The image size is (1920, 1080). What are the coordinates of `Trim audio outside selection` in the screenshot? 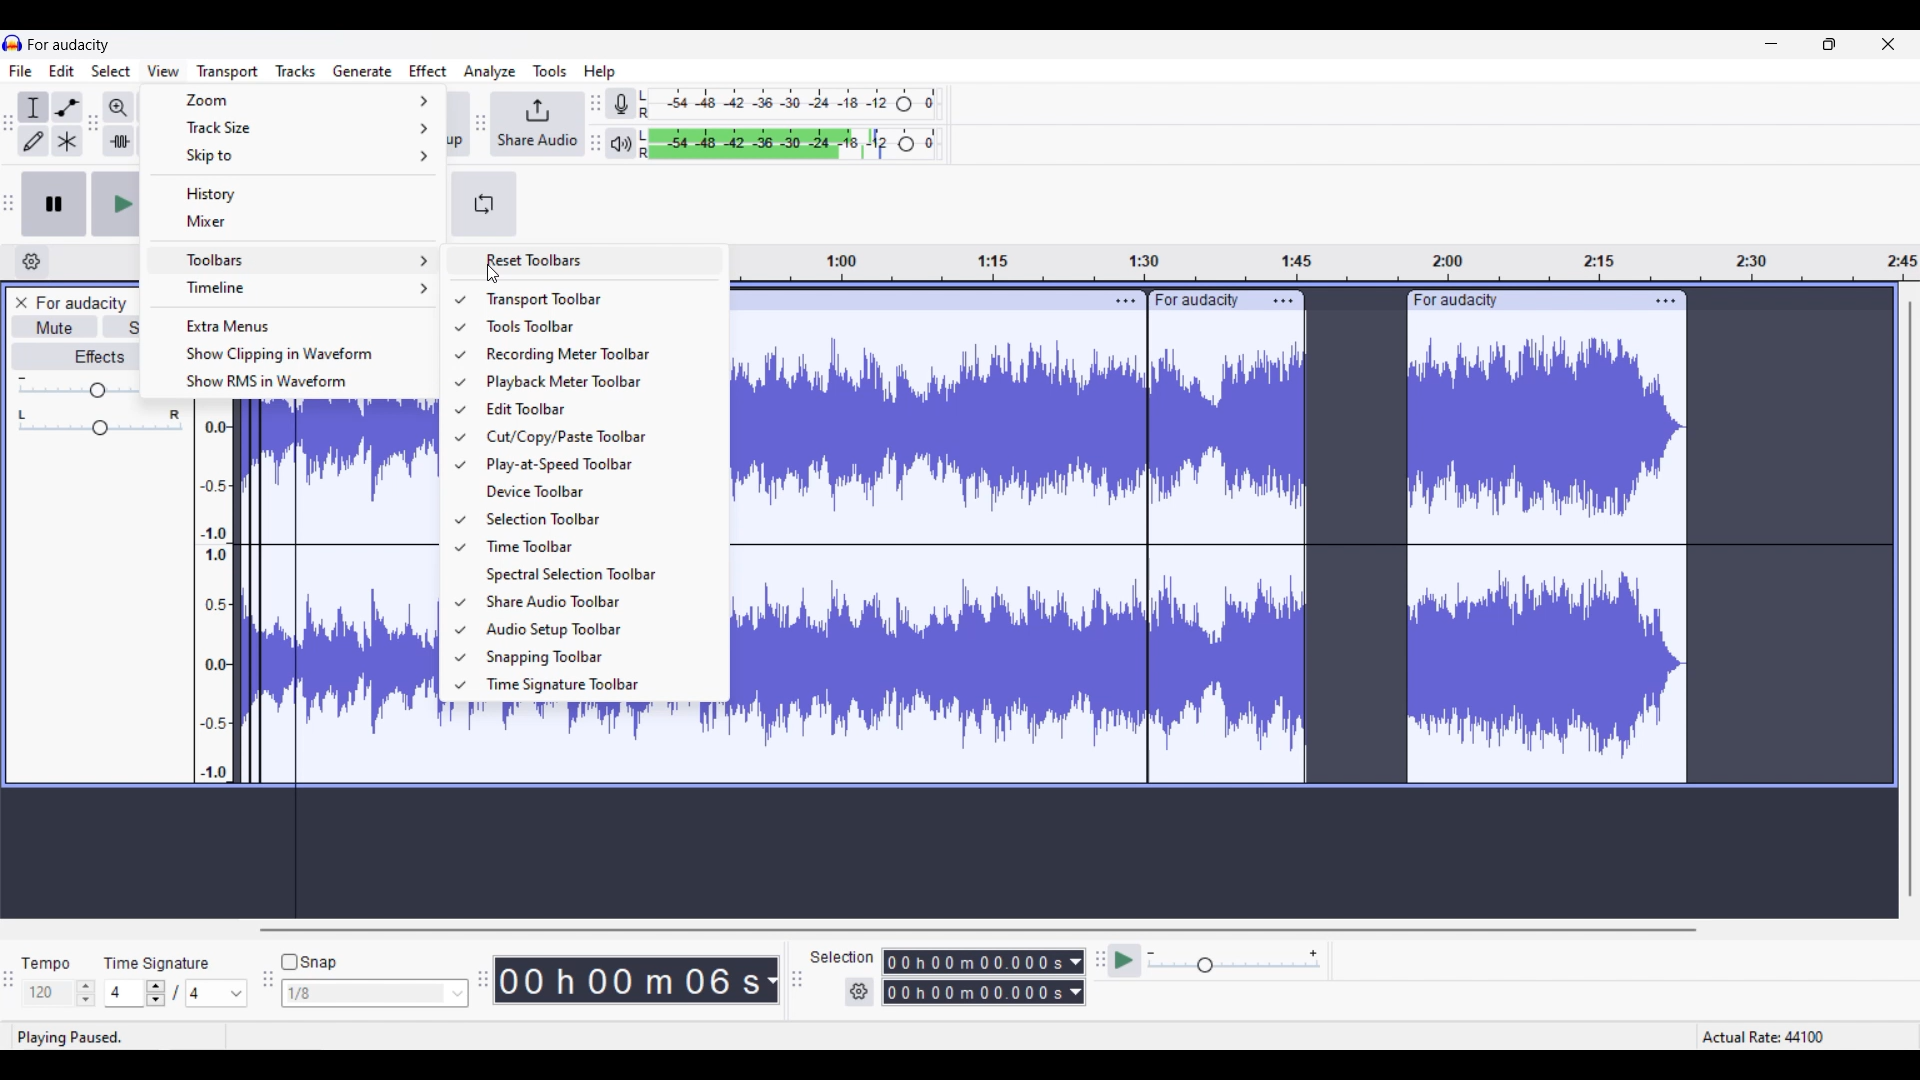 It's located at (119, 141).